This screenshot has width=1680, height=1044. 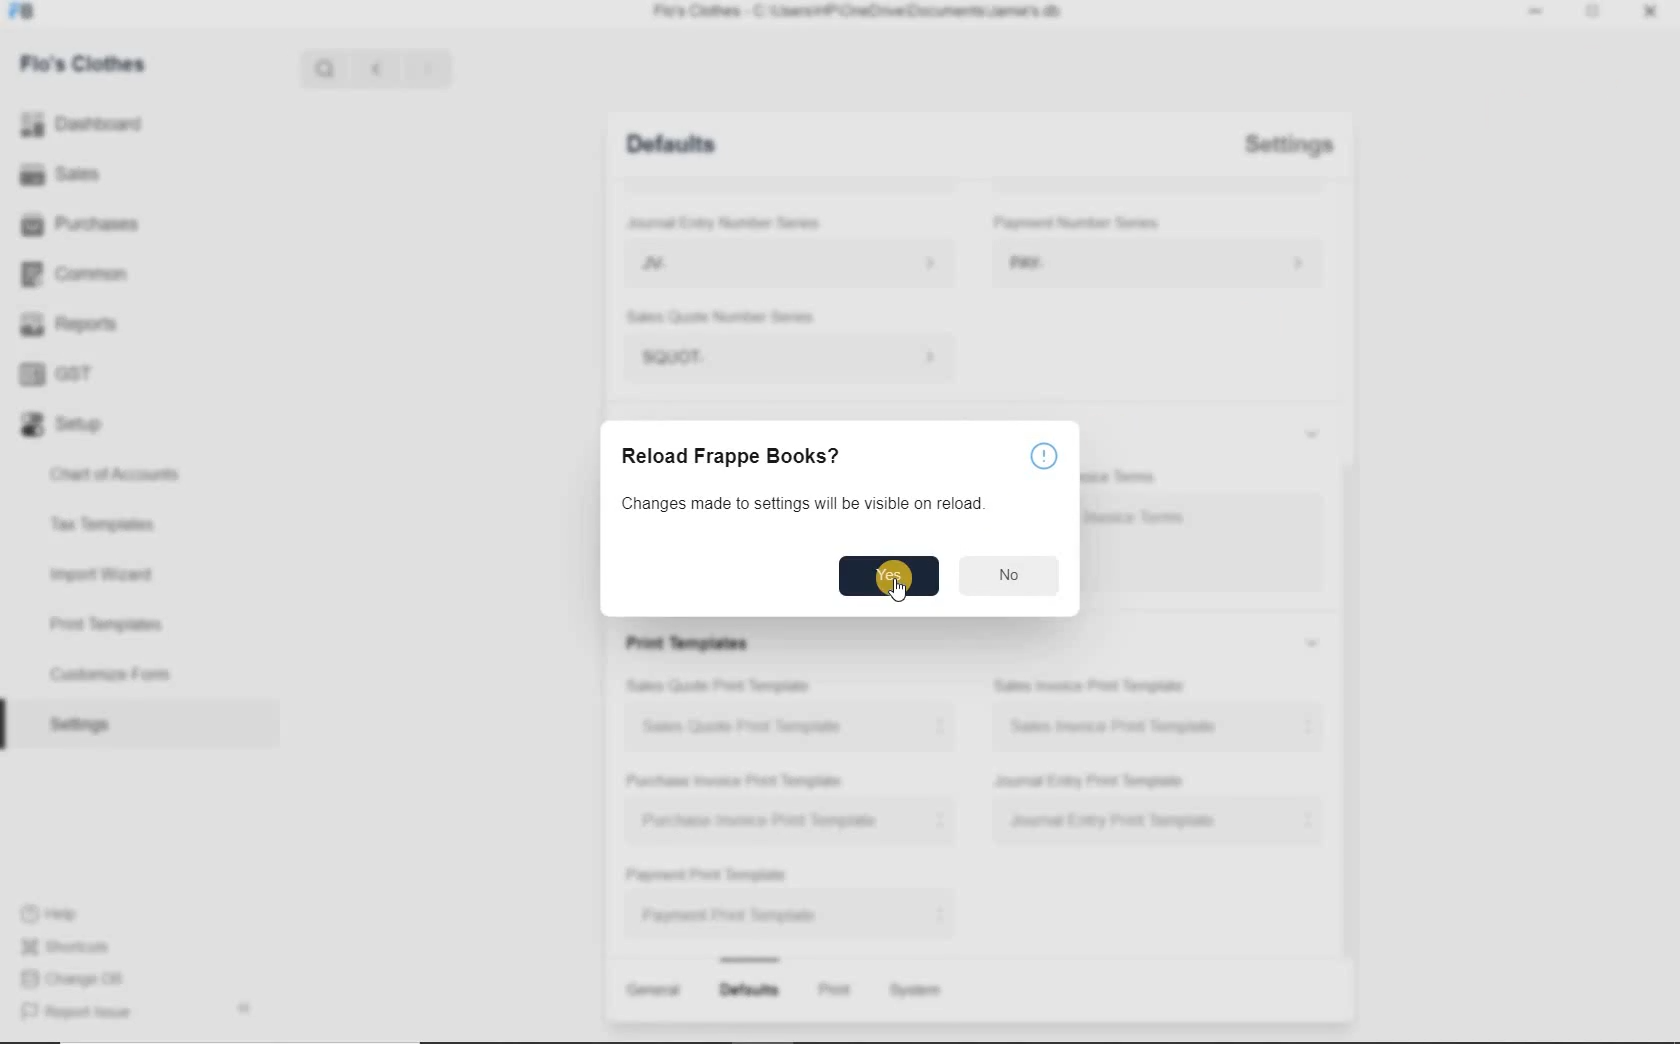 What do you see at coordinates (838, 991) in the screenshot?
I see `Print` at bounding box center [838, 991].